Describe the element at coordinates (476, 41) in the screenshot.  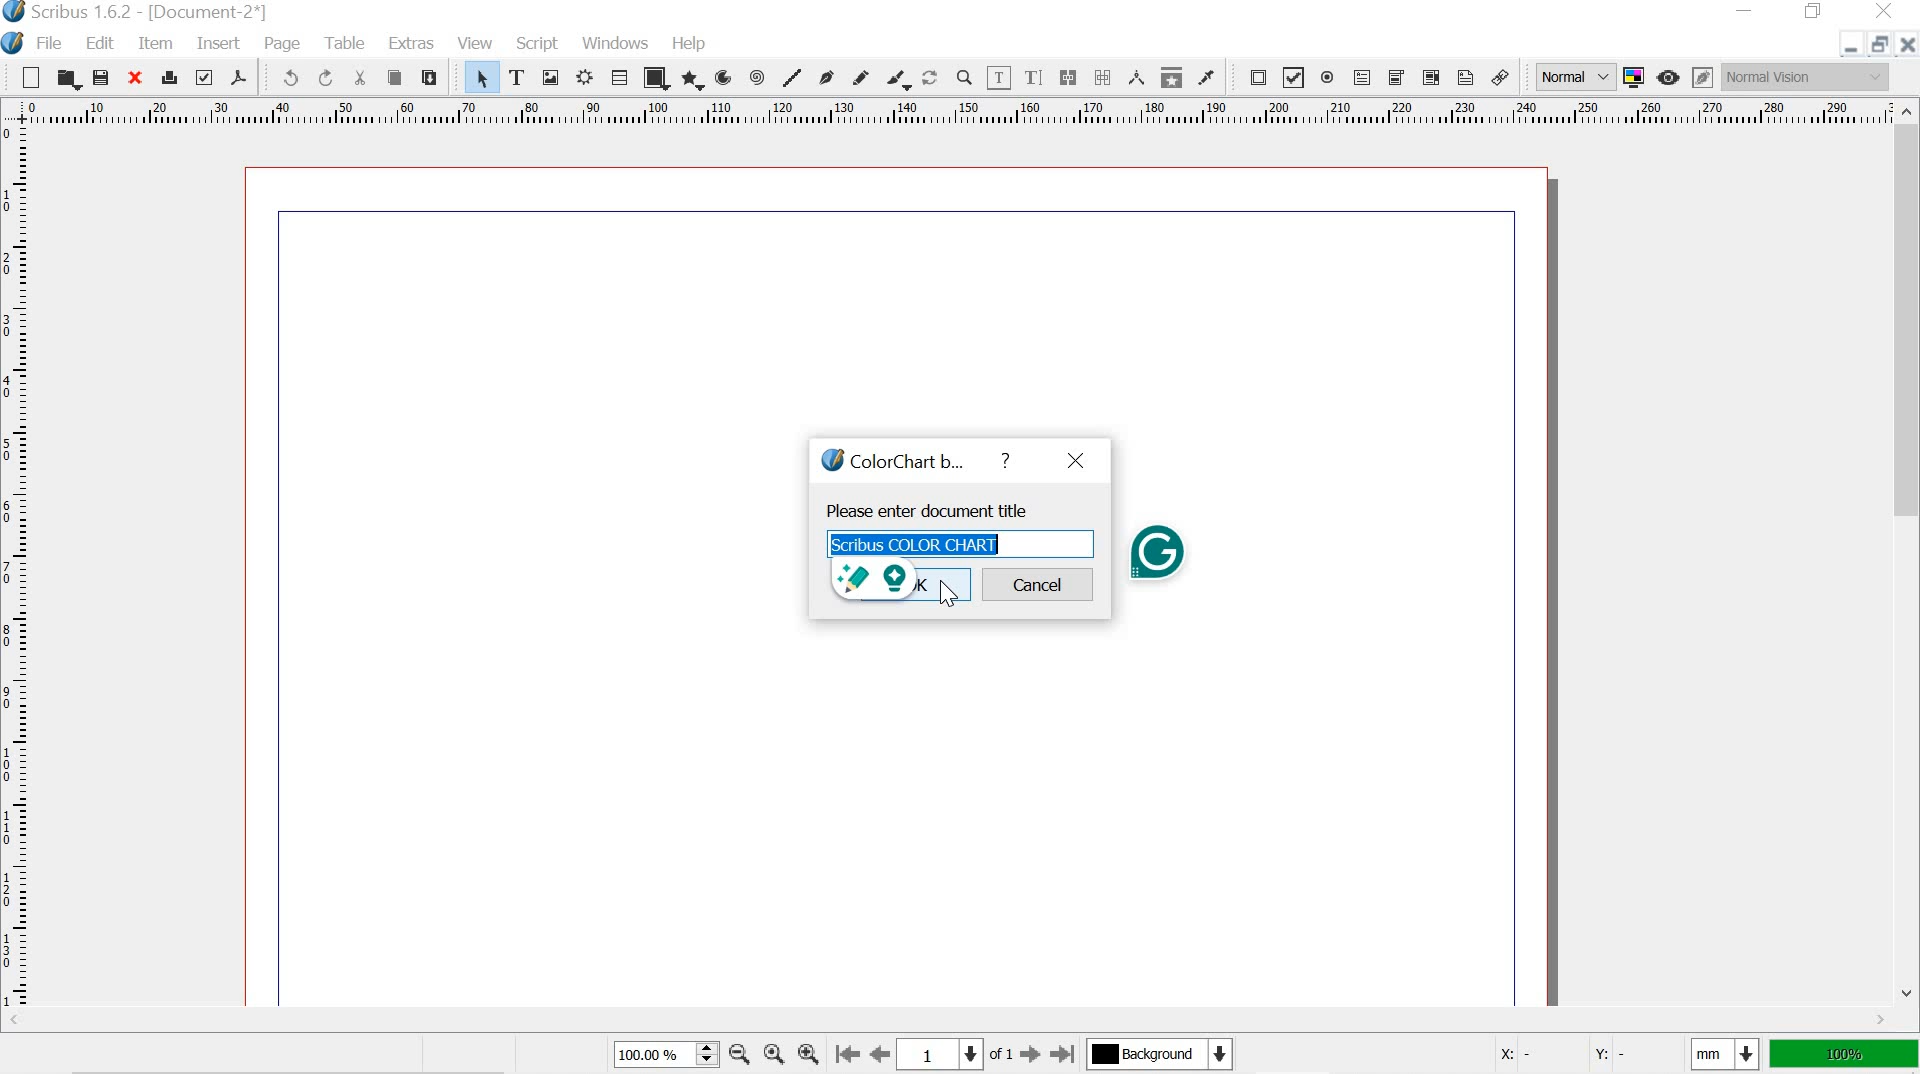
I see `view` at that location.